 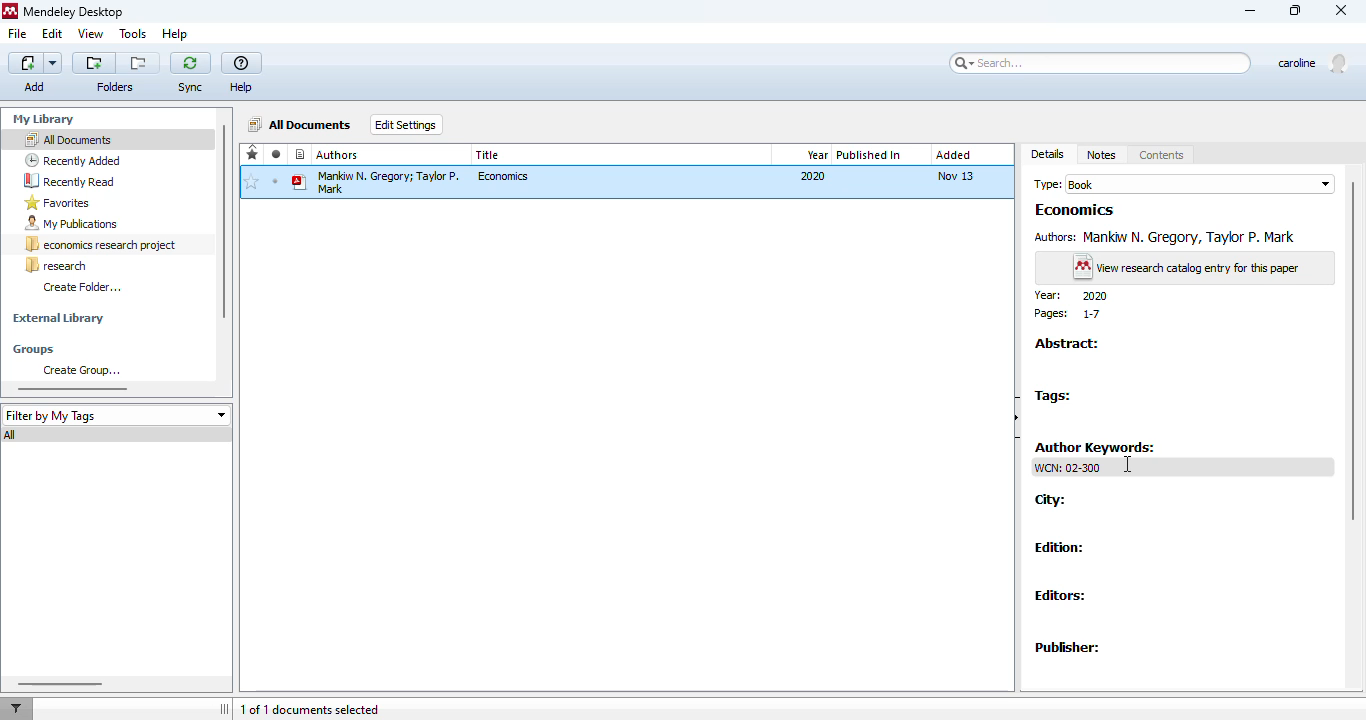 What do you see at coordinates (1200, 184) in the screenshot?
I see `book` at bounding box center [1200, 184].